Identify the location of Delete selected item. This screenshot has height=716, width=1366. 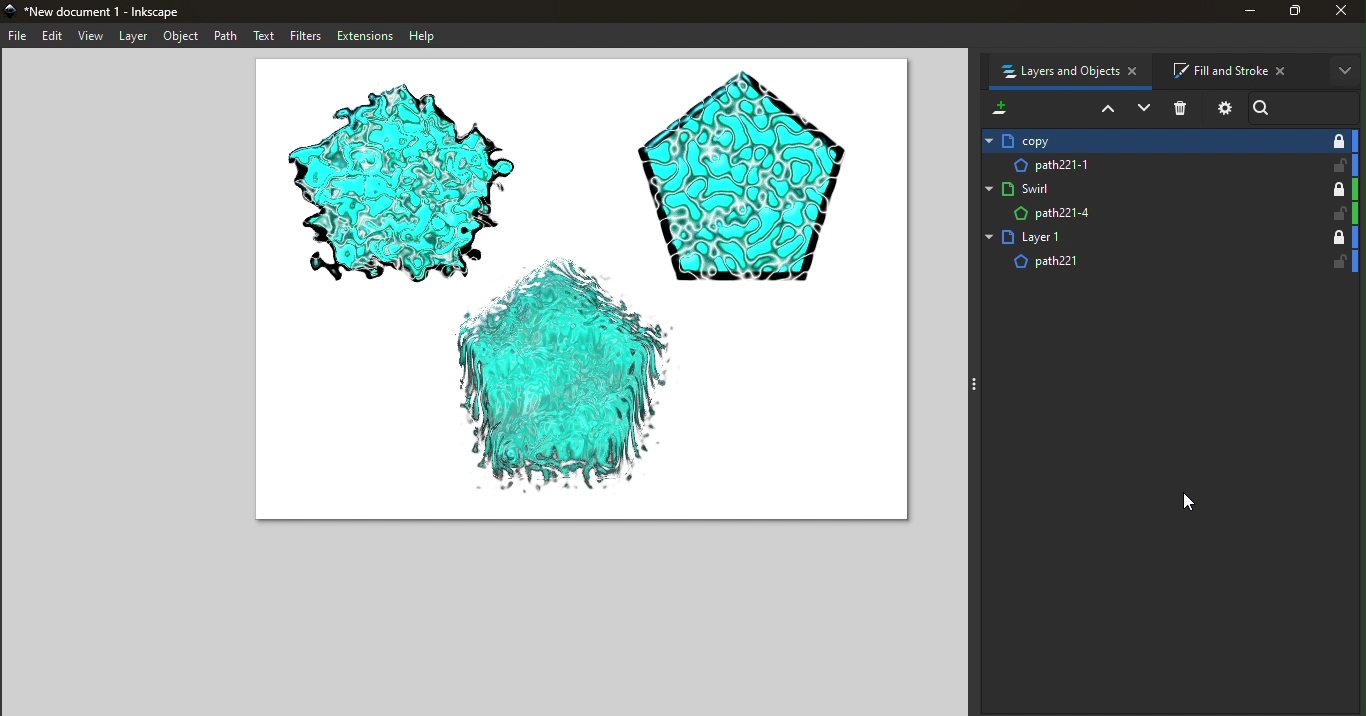
(1183, 108).